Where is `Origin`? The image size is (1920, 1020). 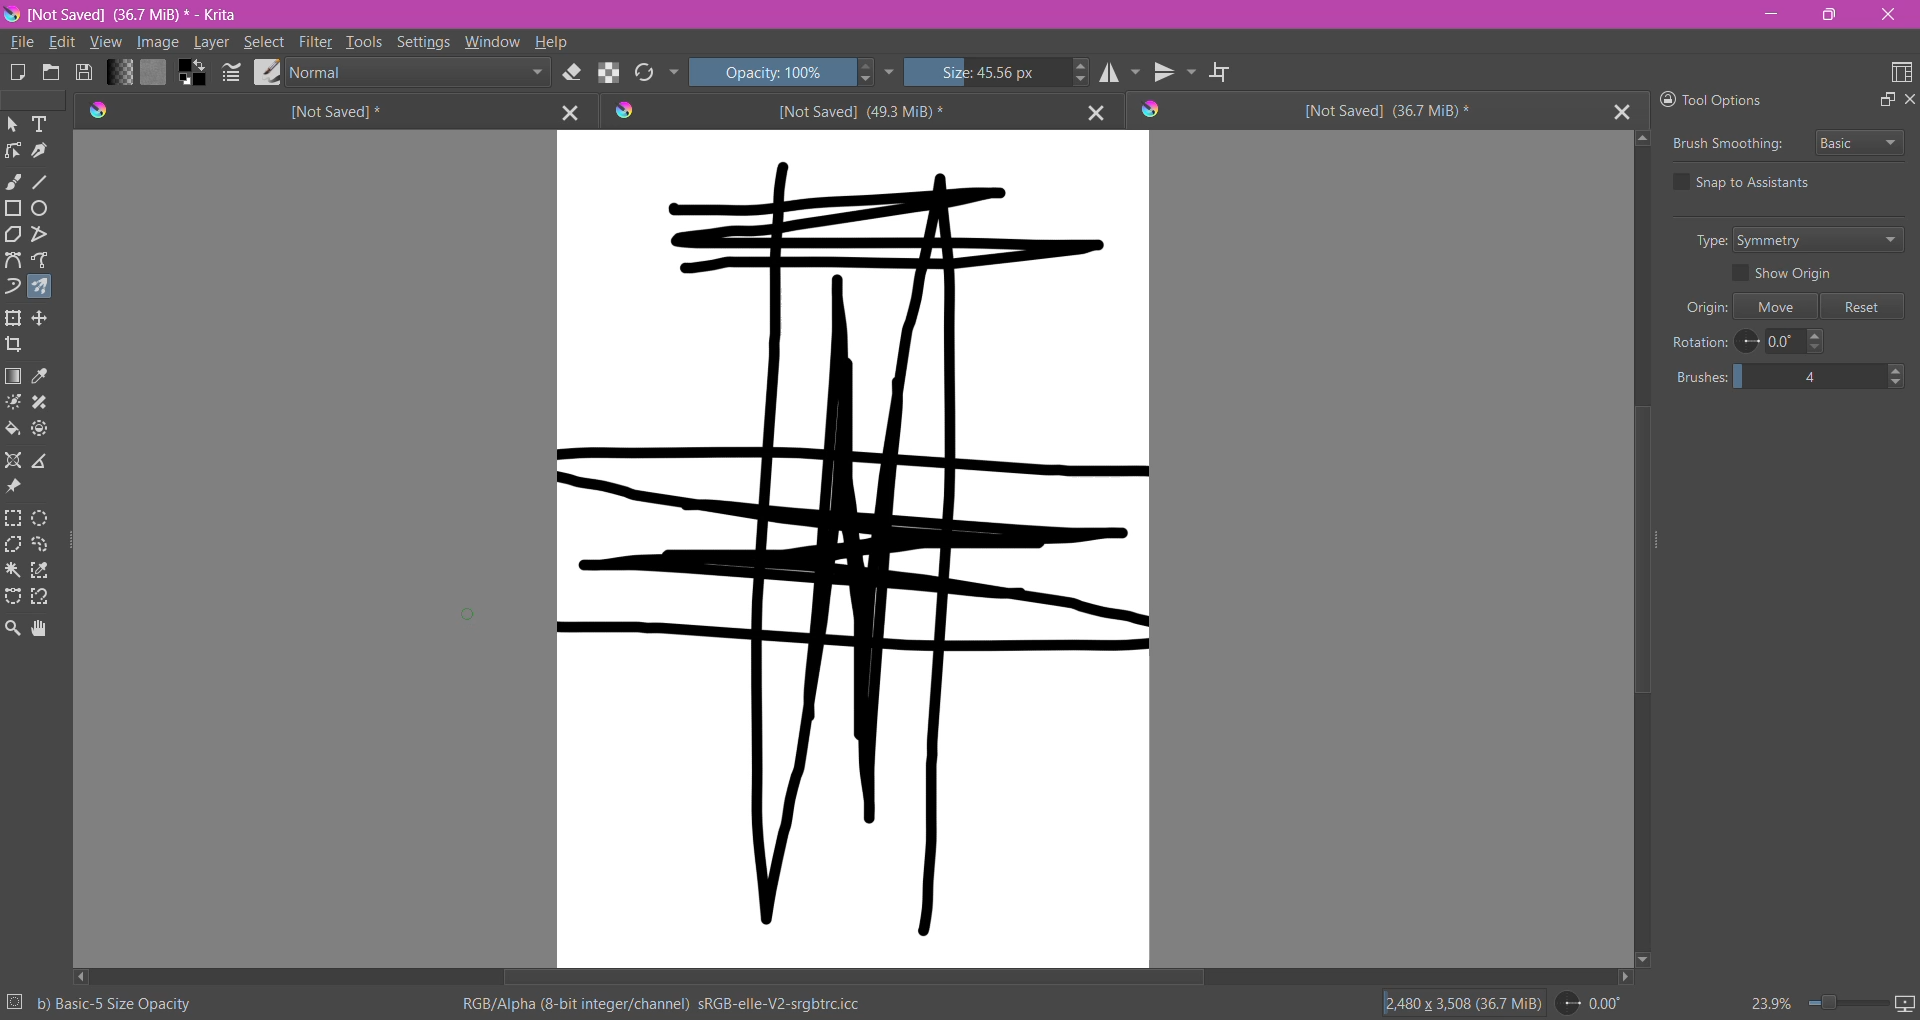
Origin is located at coordinates (1700, 309).